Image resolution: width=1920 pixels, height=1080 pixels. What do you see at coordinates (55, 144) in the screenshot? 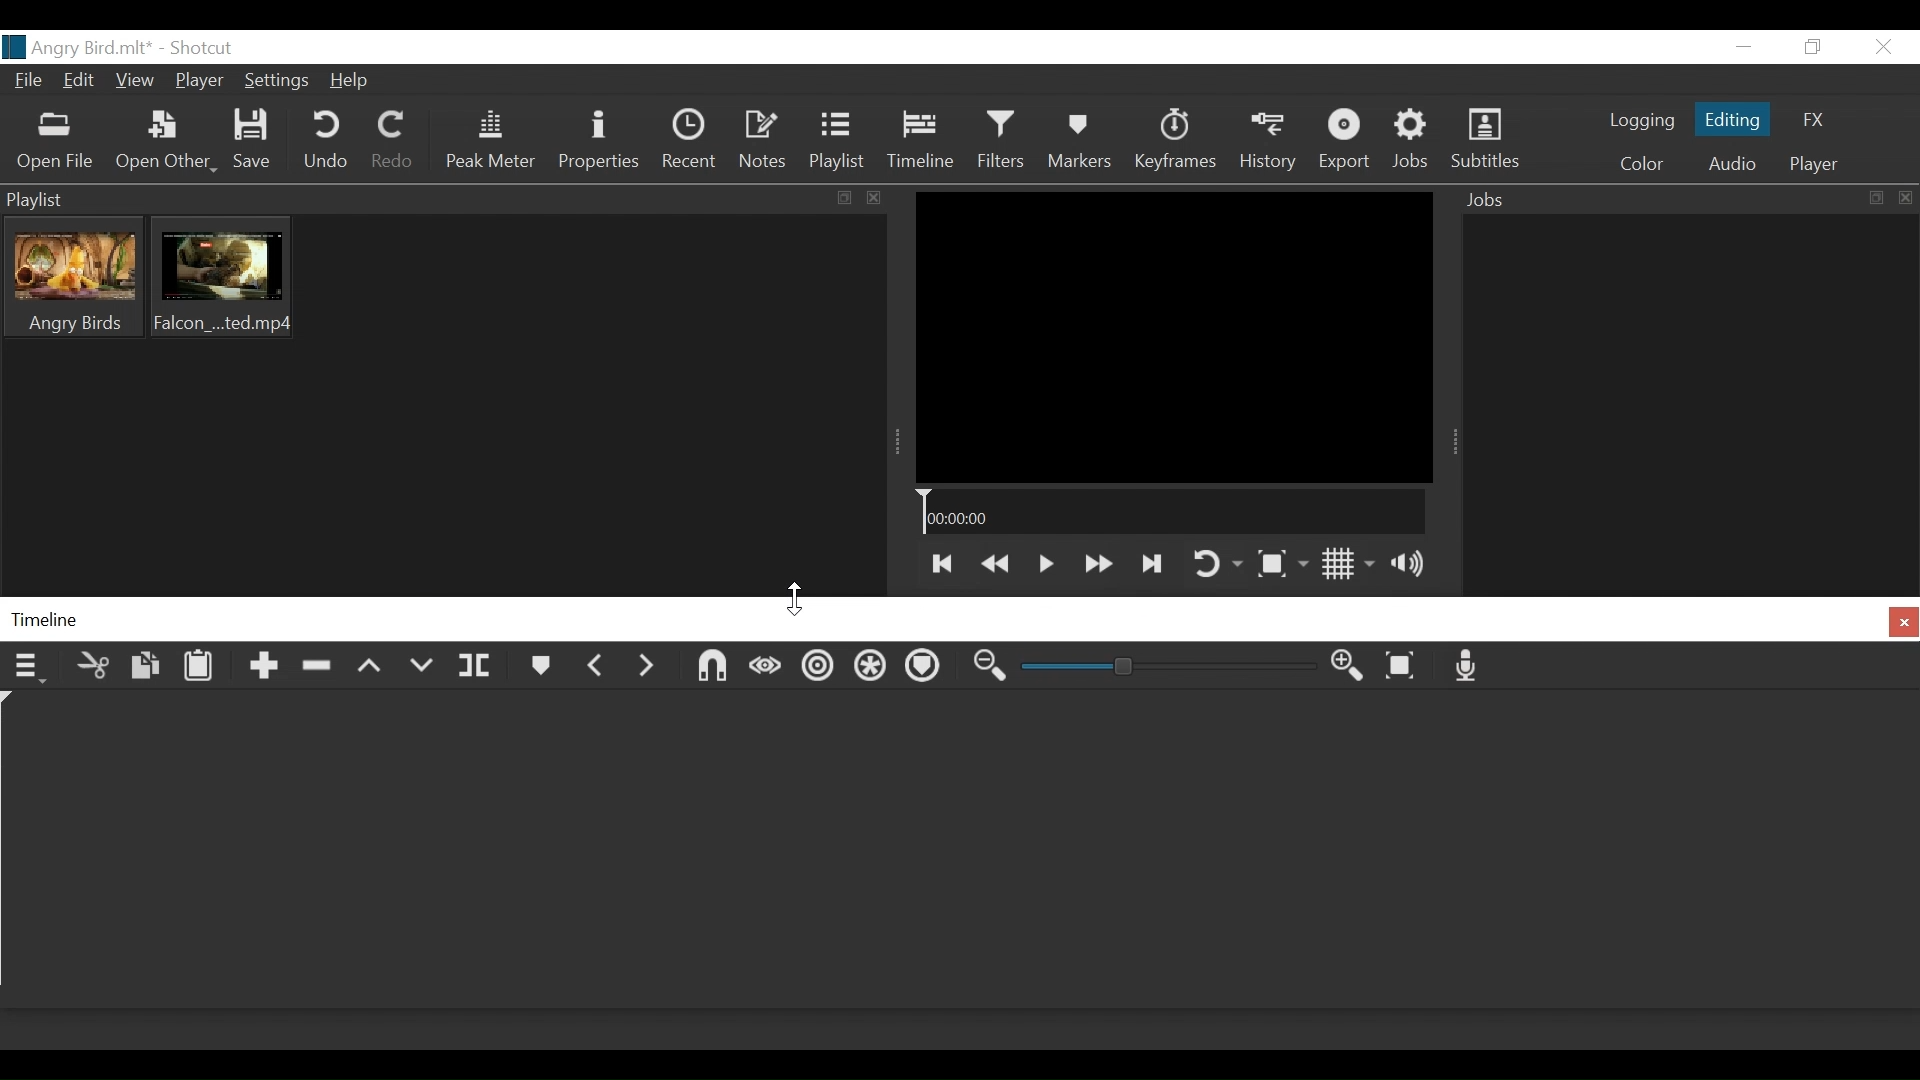
I see `Open File` at bounding box center [55, 144].